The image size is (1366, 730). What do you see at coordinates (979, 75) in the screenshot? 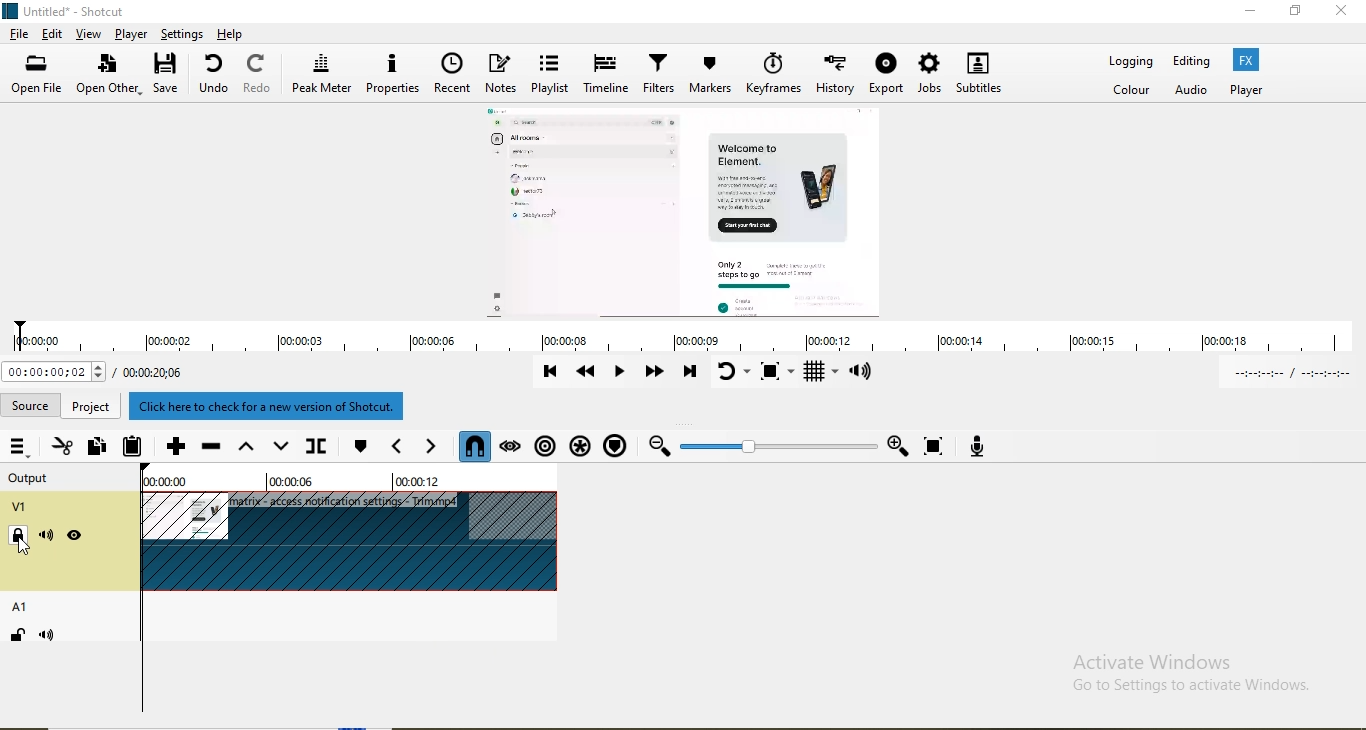
I see `` at bounding box center [979, 75].